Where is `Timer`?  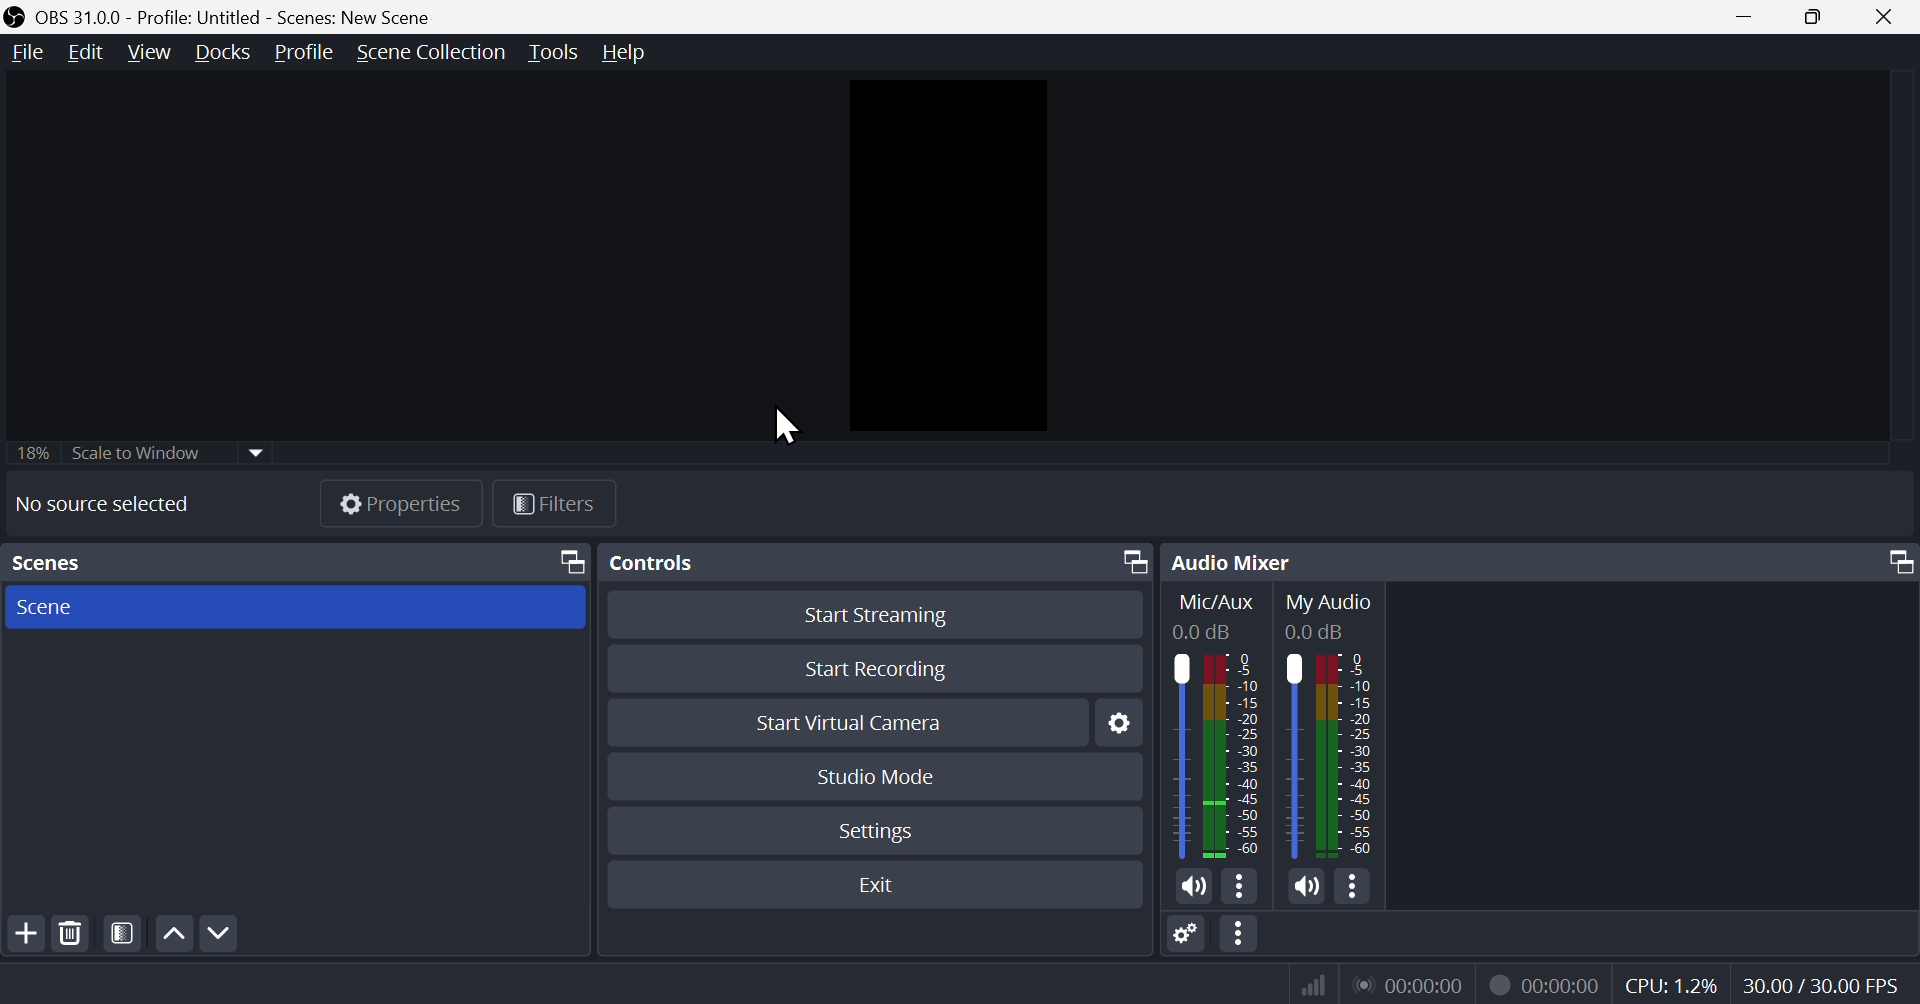 Timer is located at coordinates (1414, 984).